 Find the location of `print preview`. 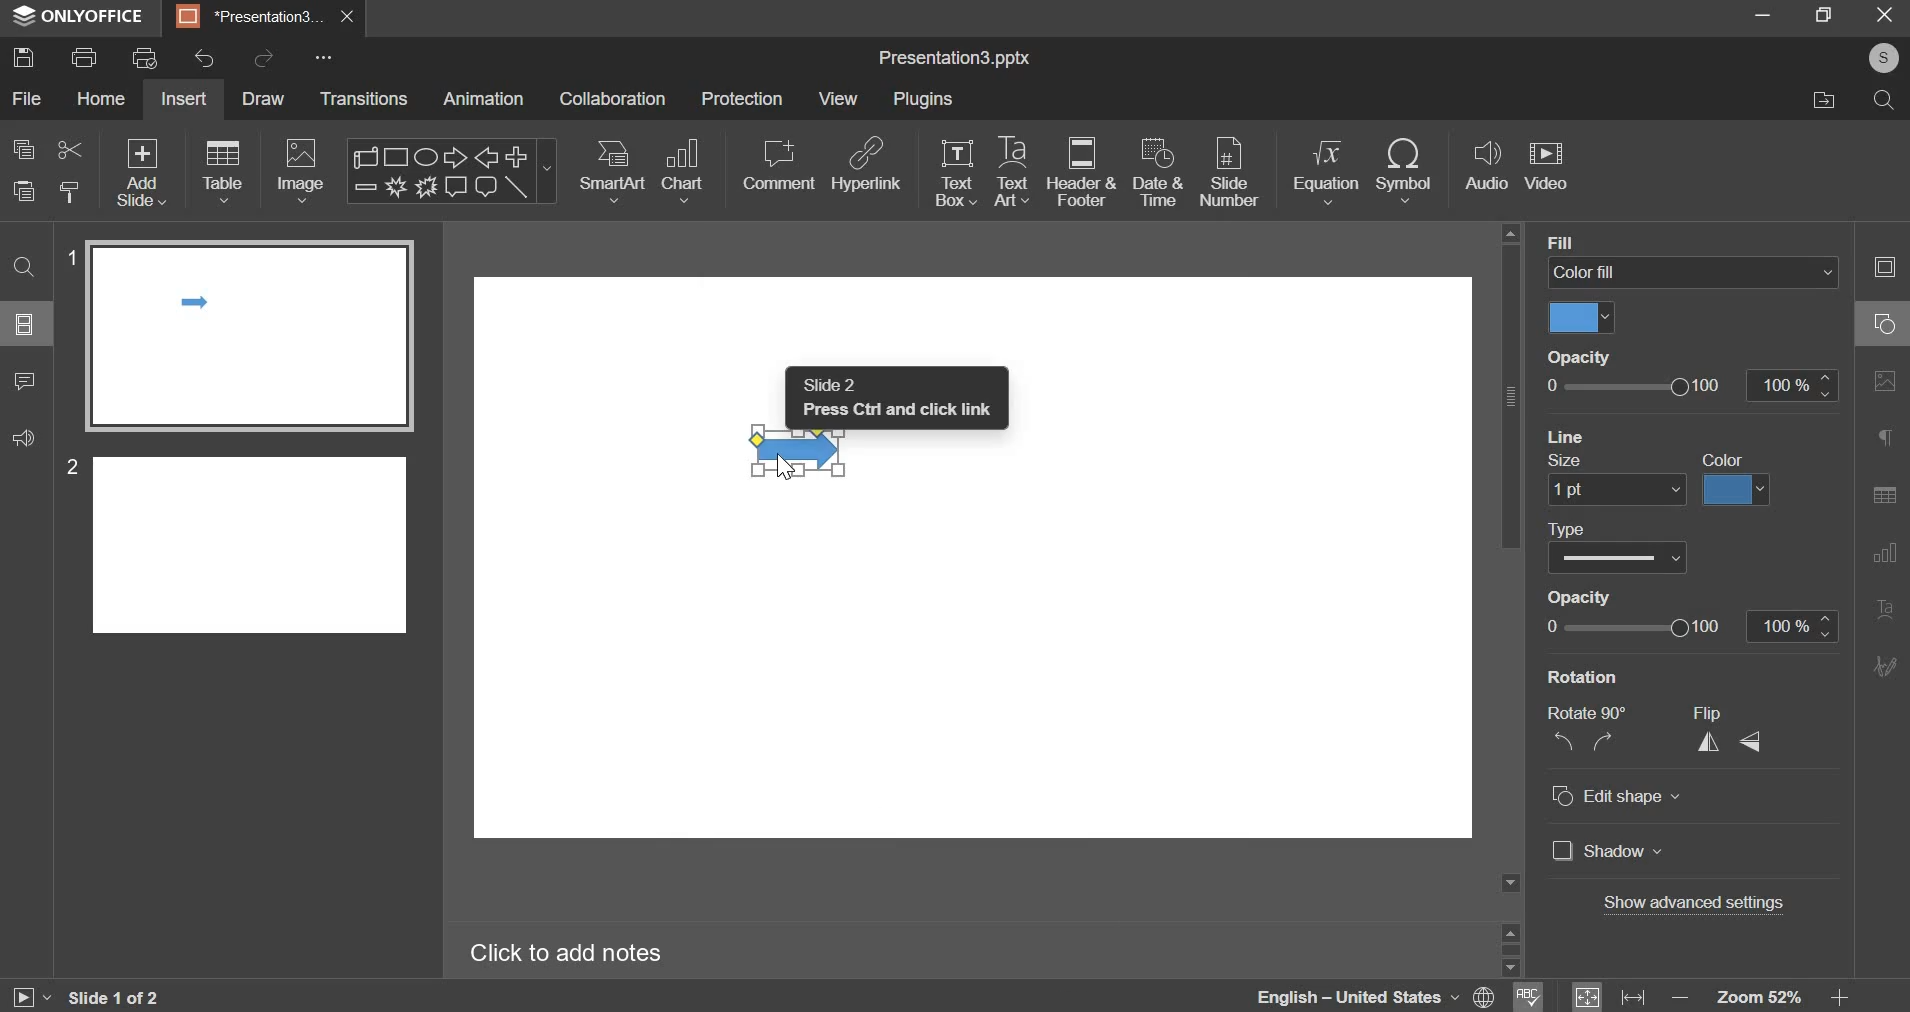

print preview is located at coordinates (145, 57).